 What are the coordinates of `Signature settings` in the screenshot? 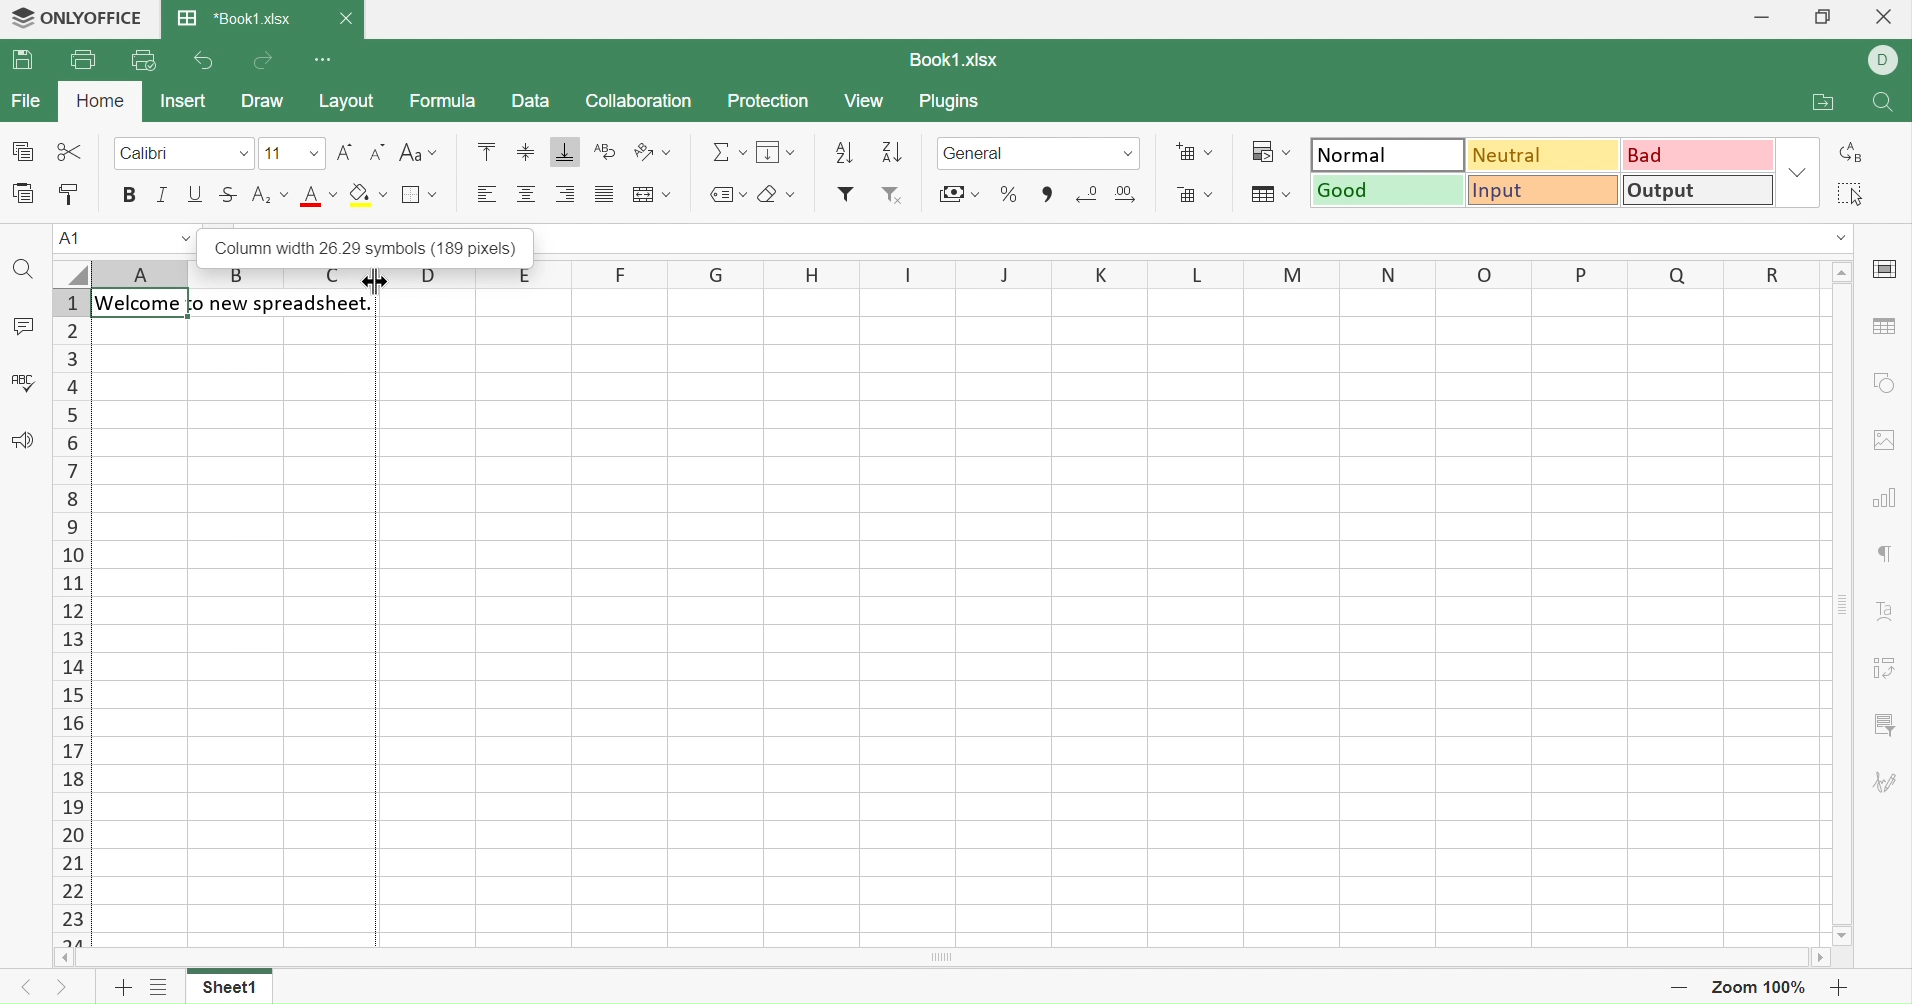 It's located at (1886, 785).